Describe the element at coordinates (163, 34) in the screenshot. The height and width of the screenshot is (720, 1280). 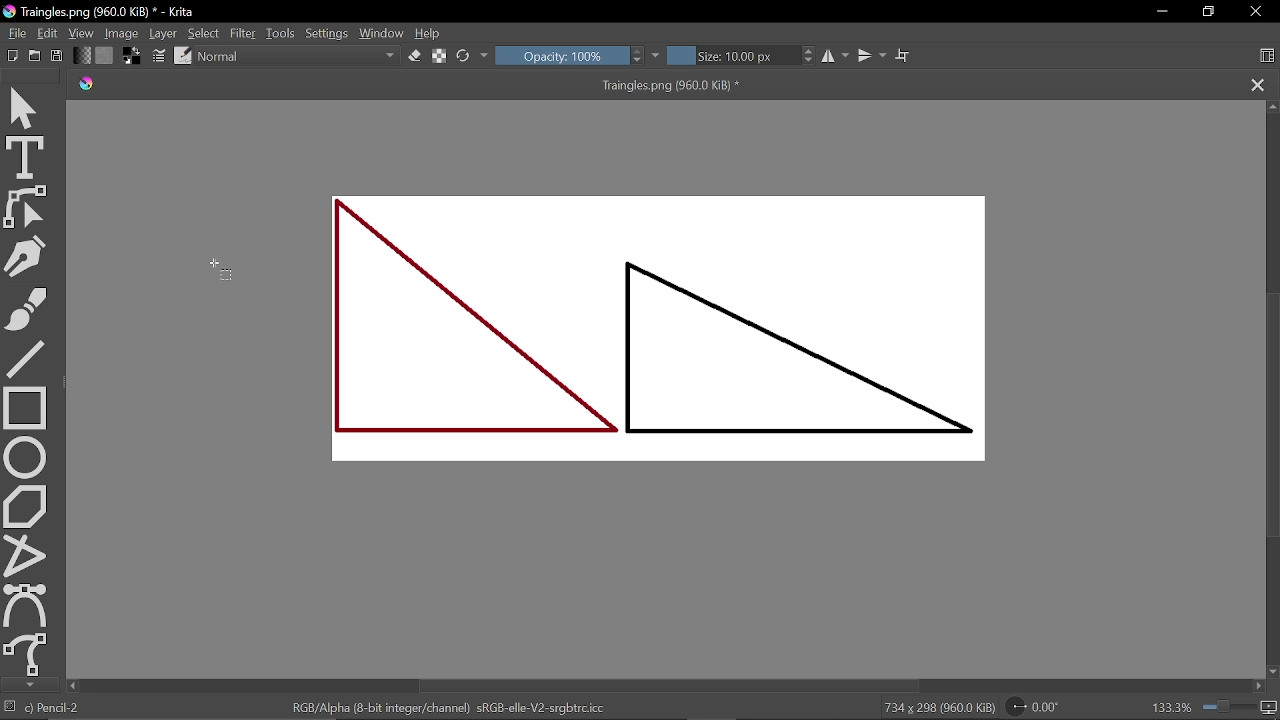
I see `Layer` at that location.